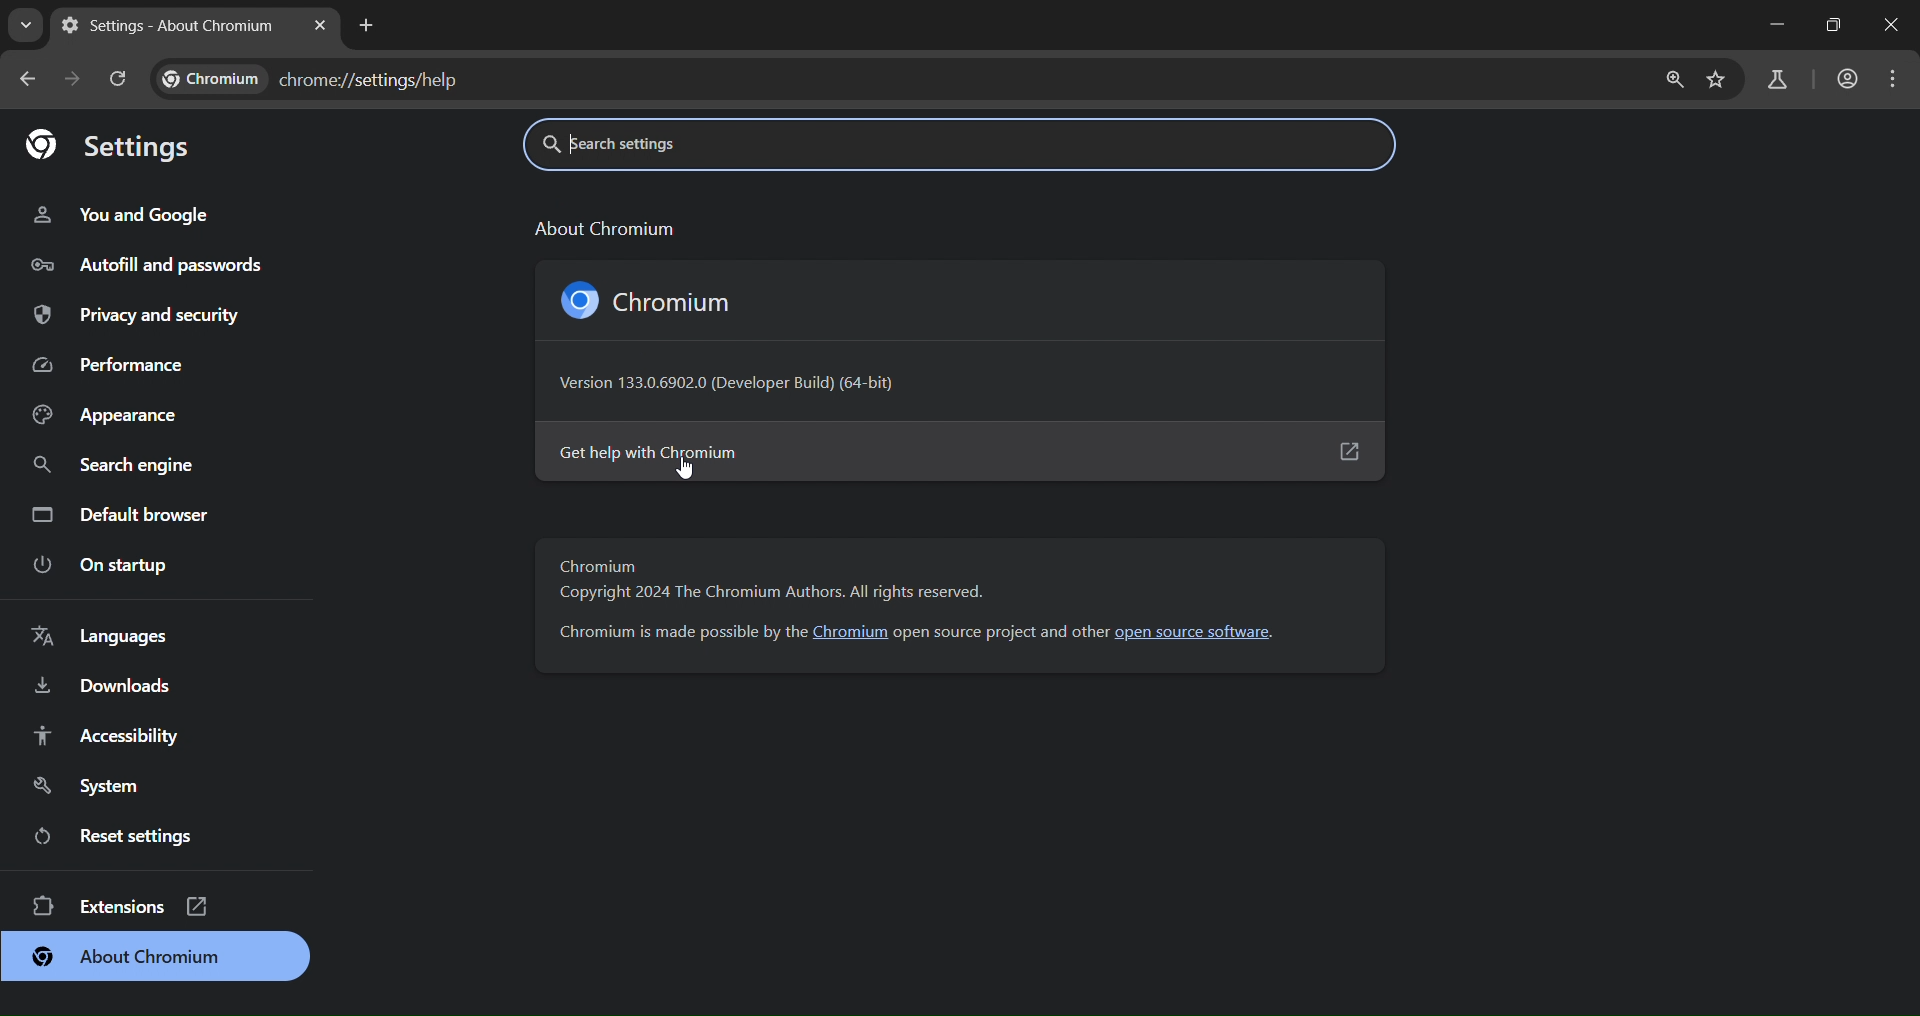 The height and width of the screenshot is (1016, 1920). I want to click on chromium, so click(653, 300).